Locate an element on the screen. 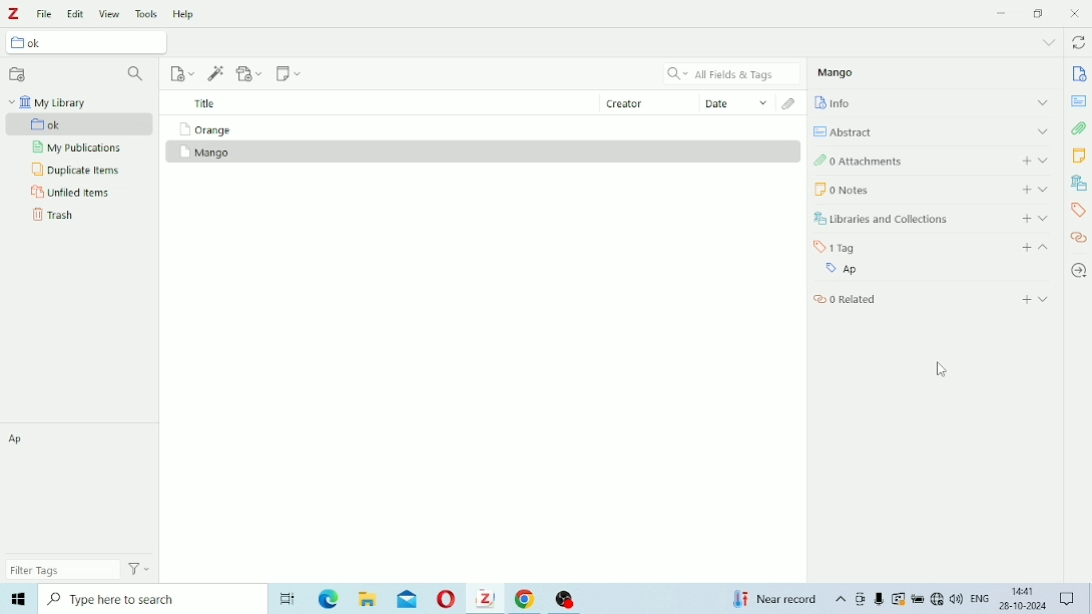 This screenshot has width=1092, height=614. ap is located at coordinates (18, 437).